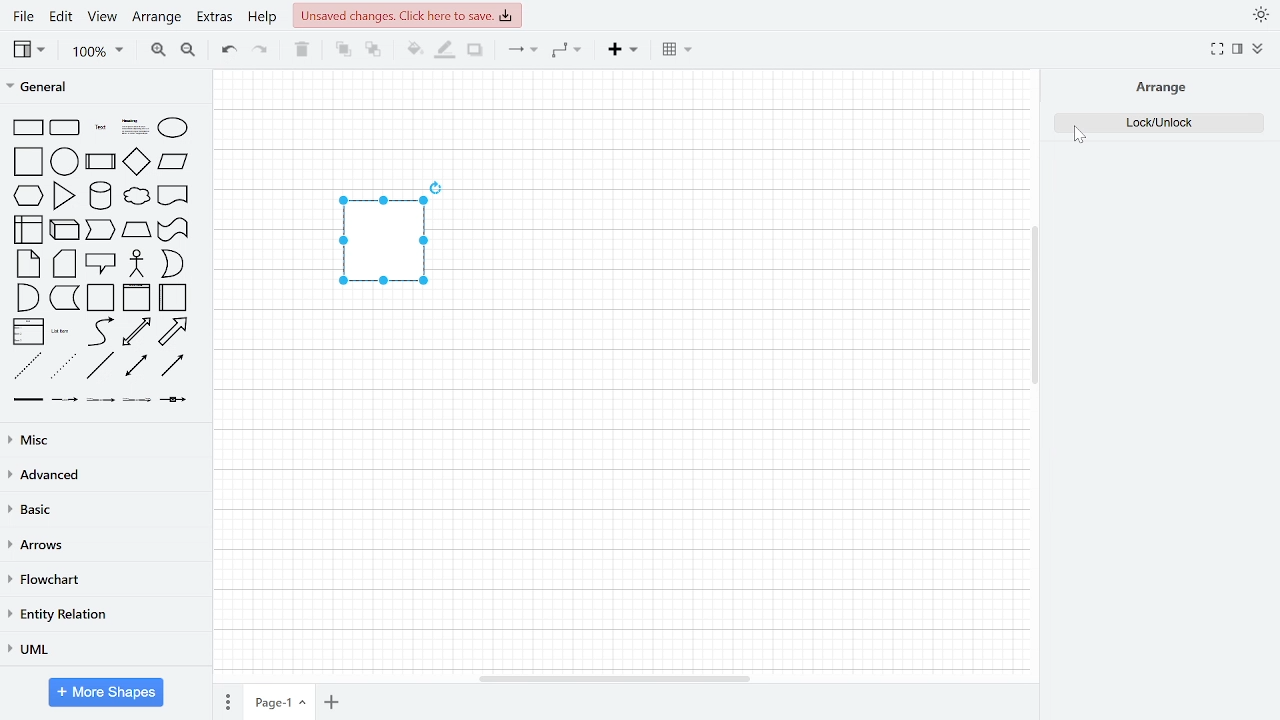  I want to click on collapse, so click(1259, 48).